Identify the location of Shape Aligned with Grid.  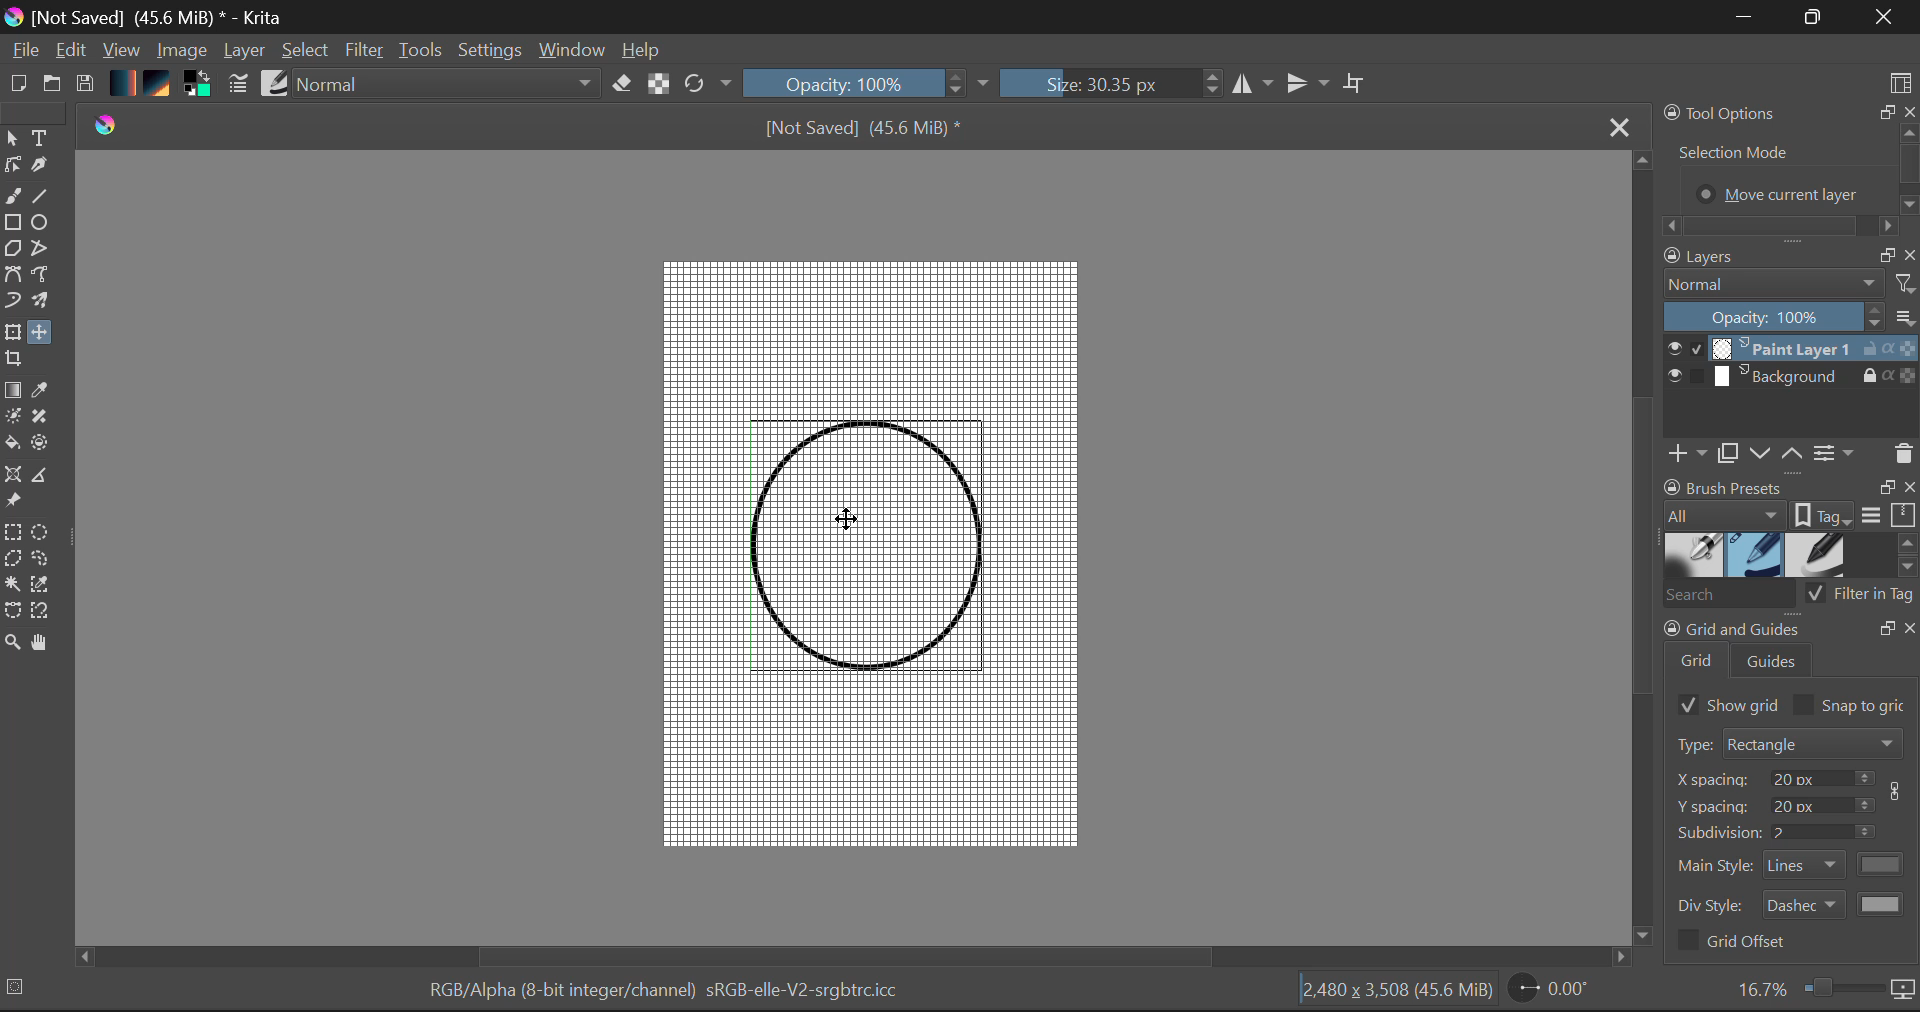
(863, 543).